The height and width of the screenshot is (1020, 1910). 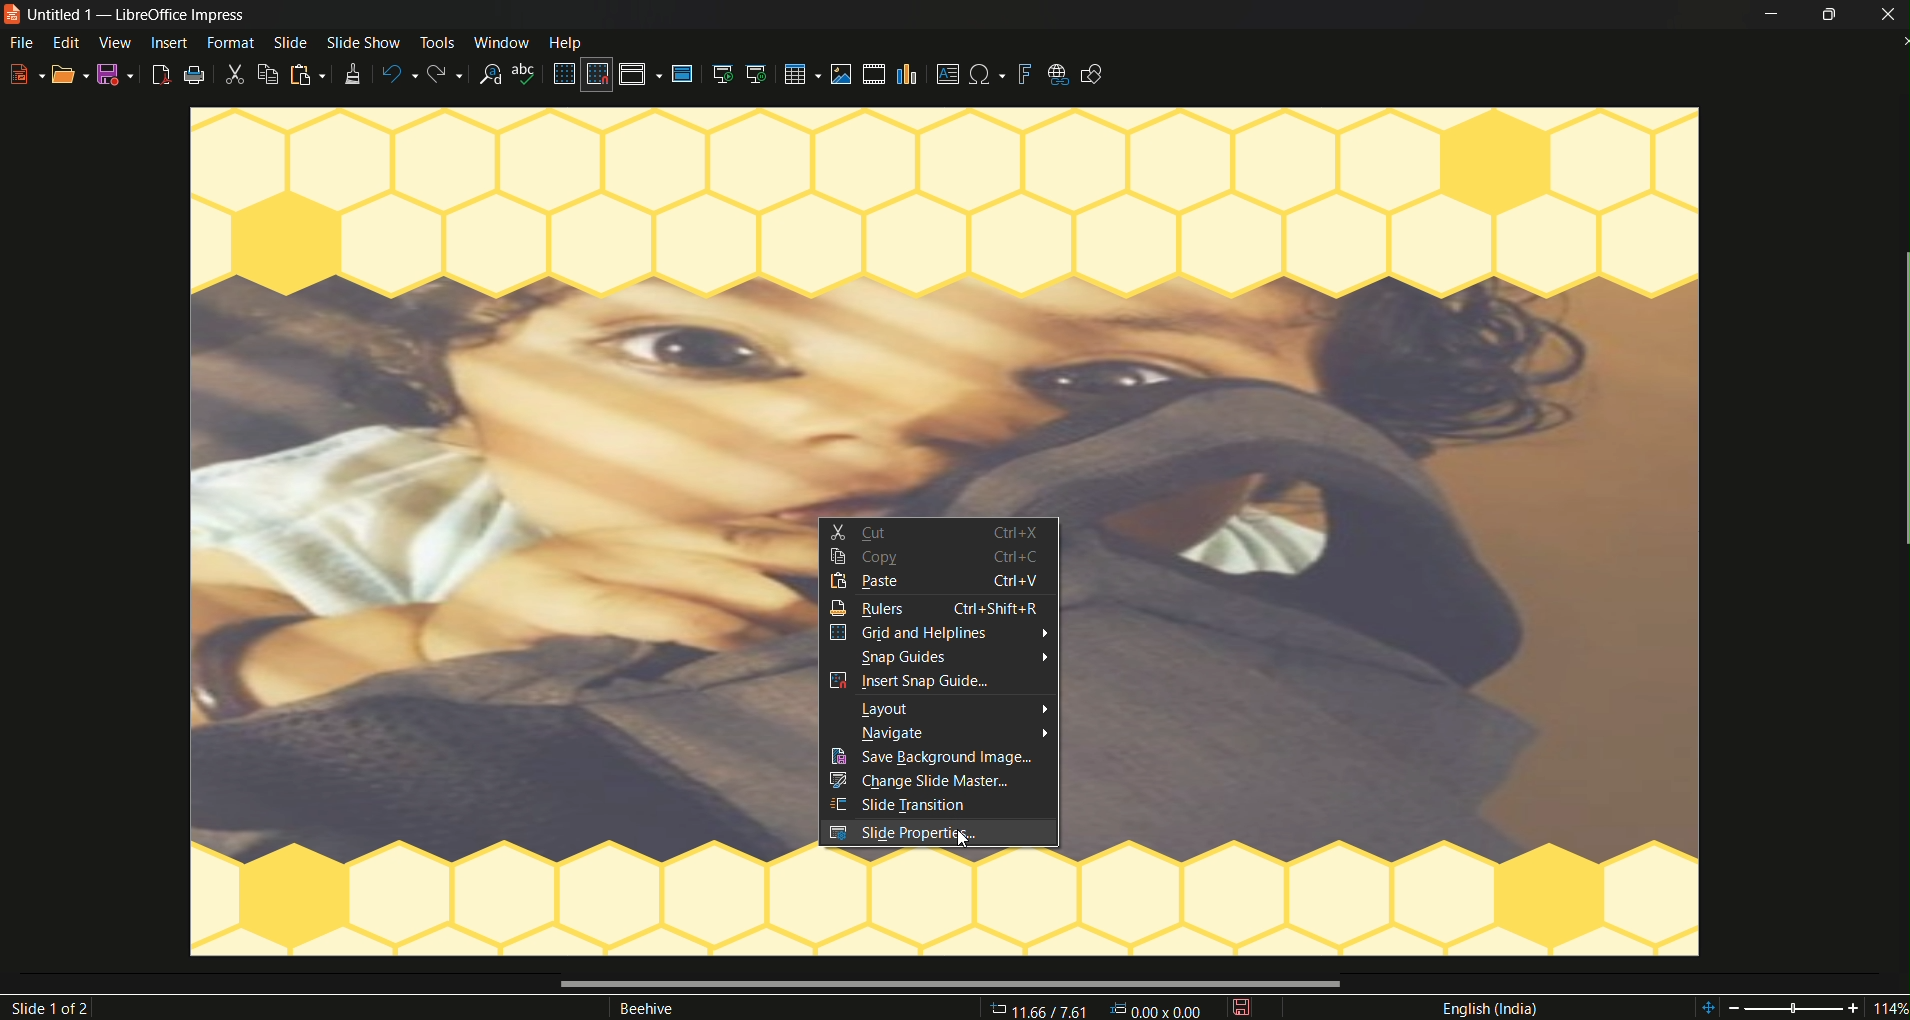 I want to click on Beehive, so click(x=654, y=1008).